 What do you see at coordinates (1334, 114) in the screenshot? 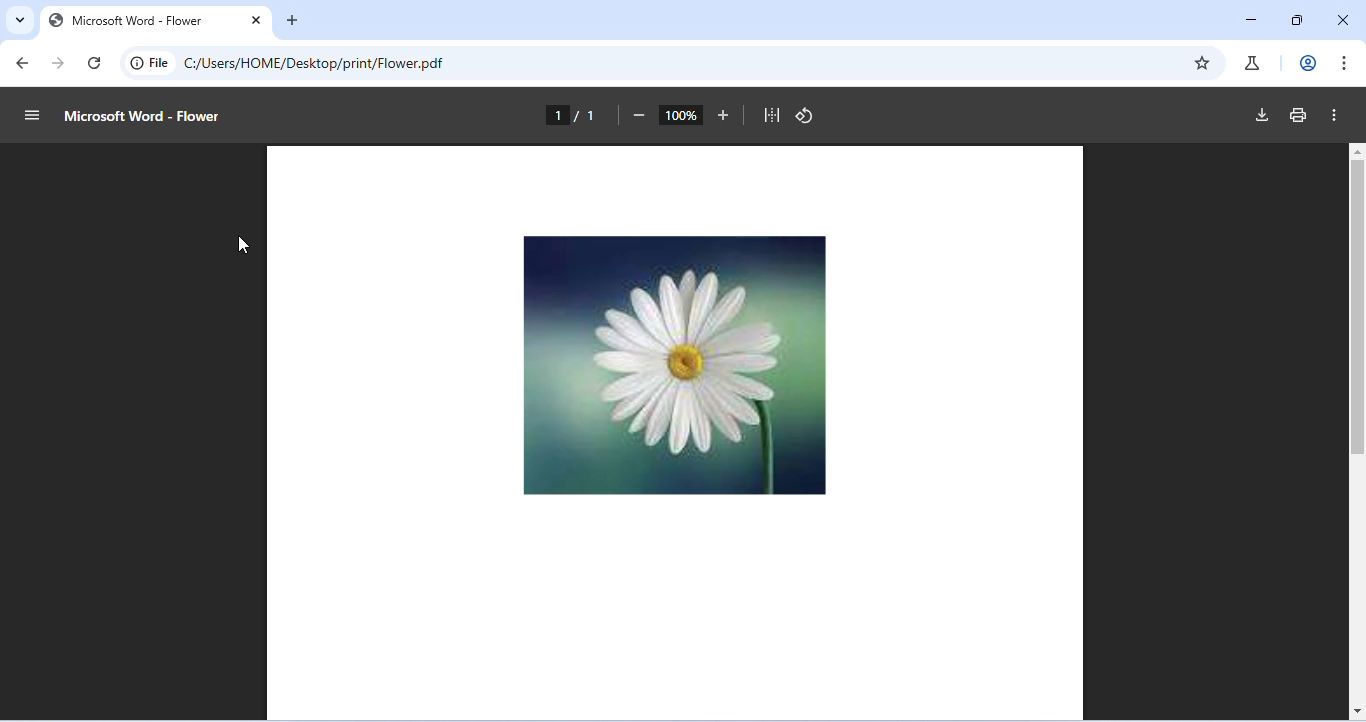
I see `more actions` at bounding box center [1334, 114].